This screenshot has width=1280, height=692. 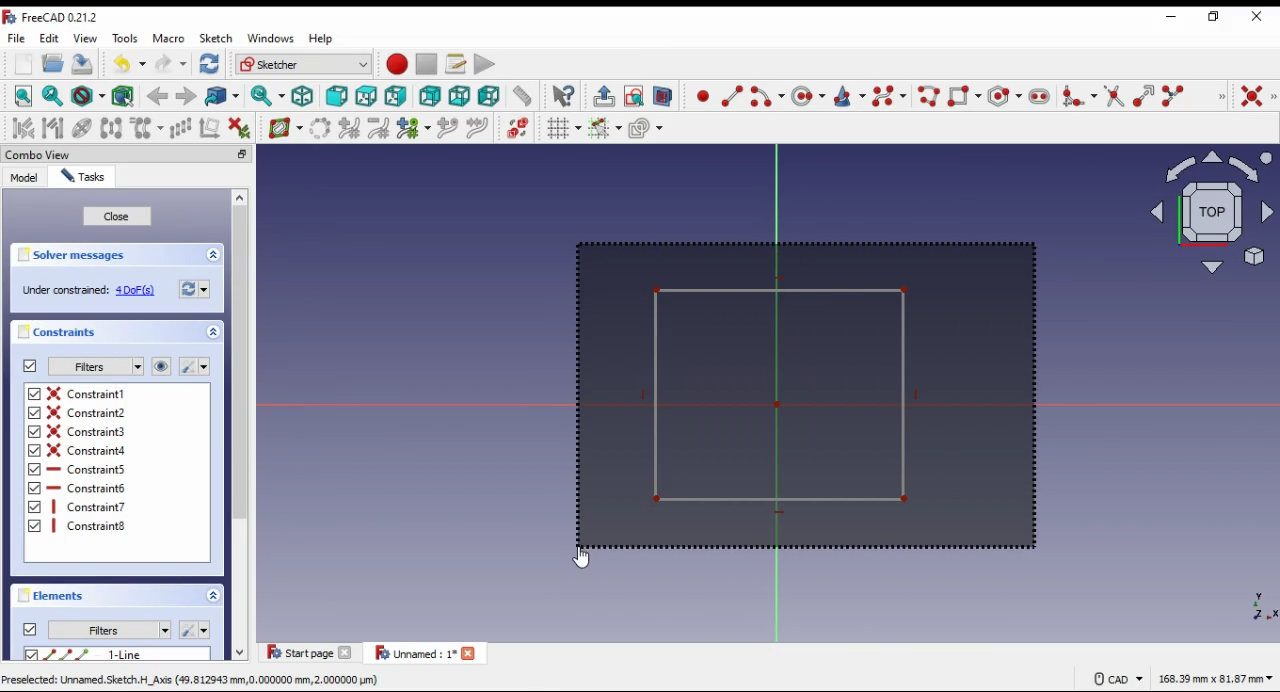 What do you see at coordinates (1117, 679) in the screenshot?
I see `CAD Navigation style` at bounding box center [1117, 679].